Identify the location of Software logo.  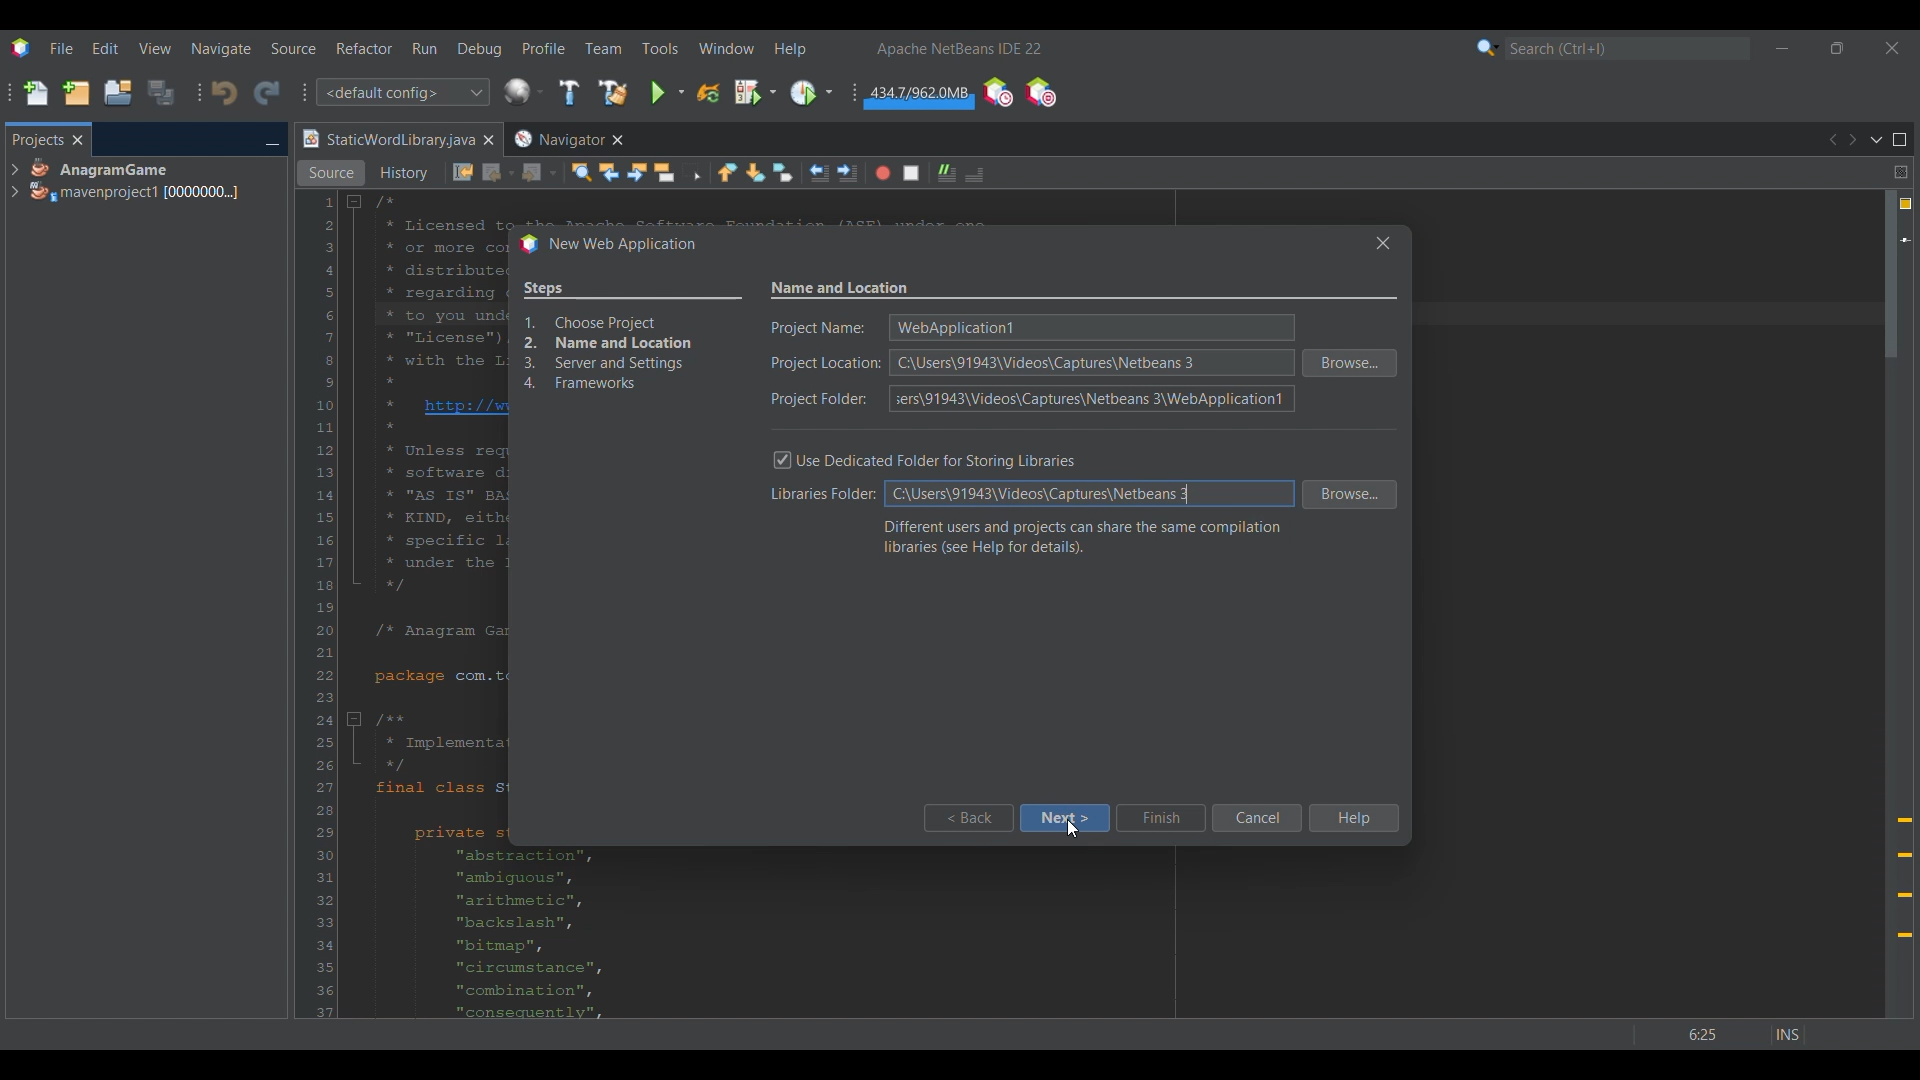
(20, 48).